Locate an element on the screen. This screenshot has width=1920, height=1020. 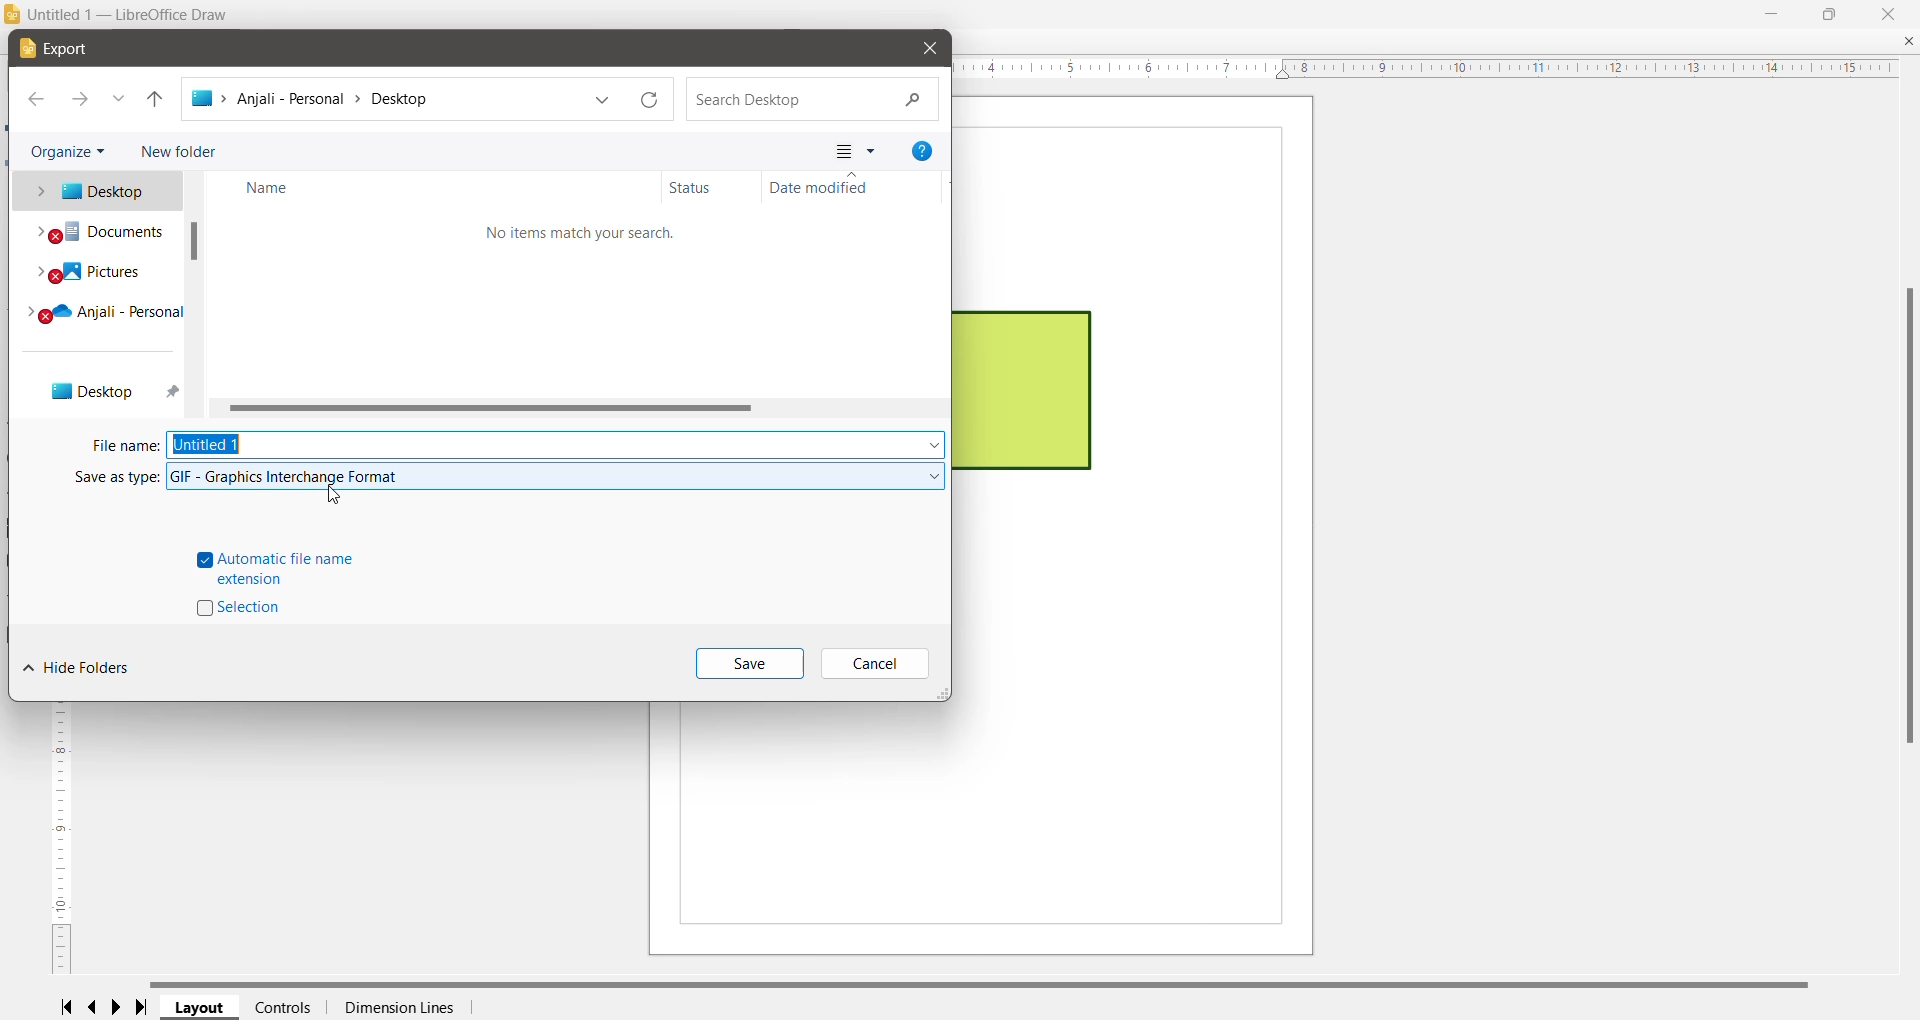
Previous locations is located at coordinates (603, 101).